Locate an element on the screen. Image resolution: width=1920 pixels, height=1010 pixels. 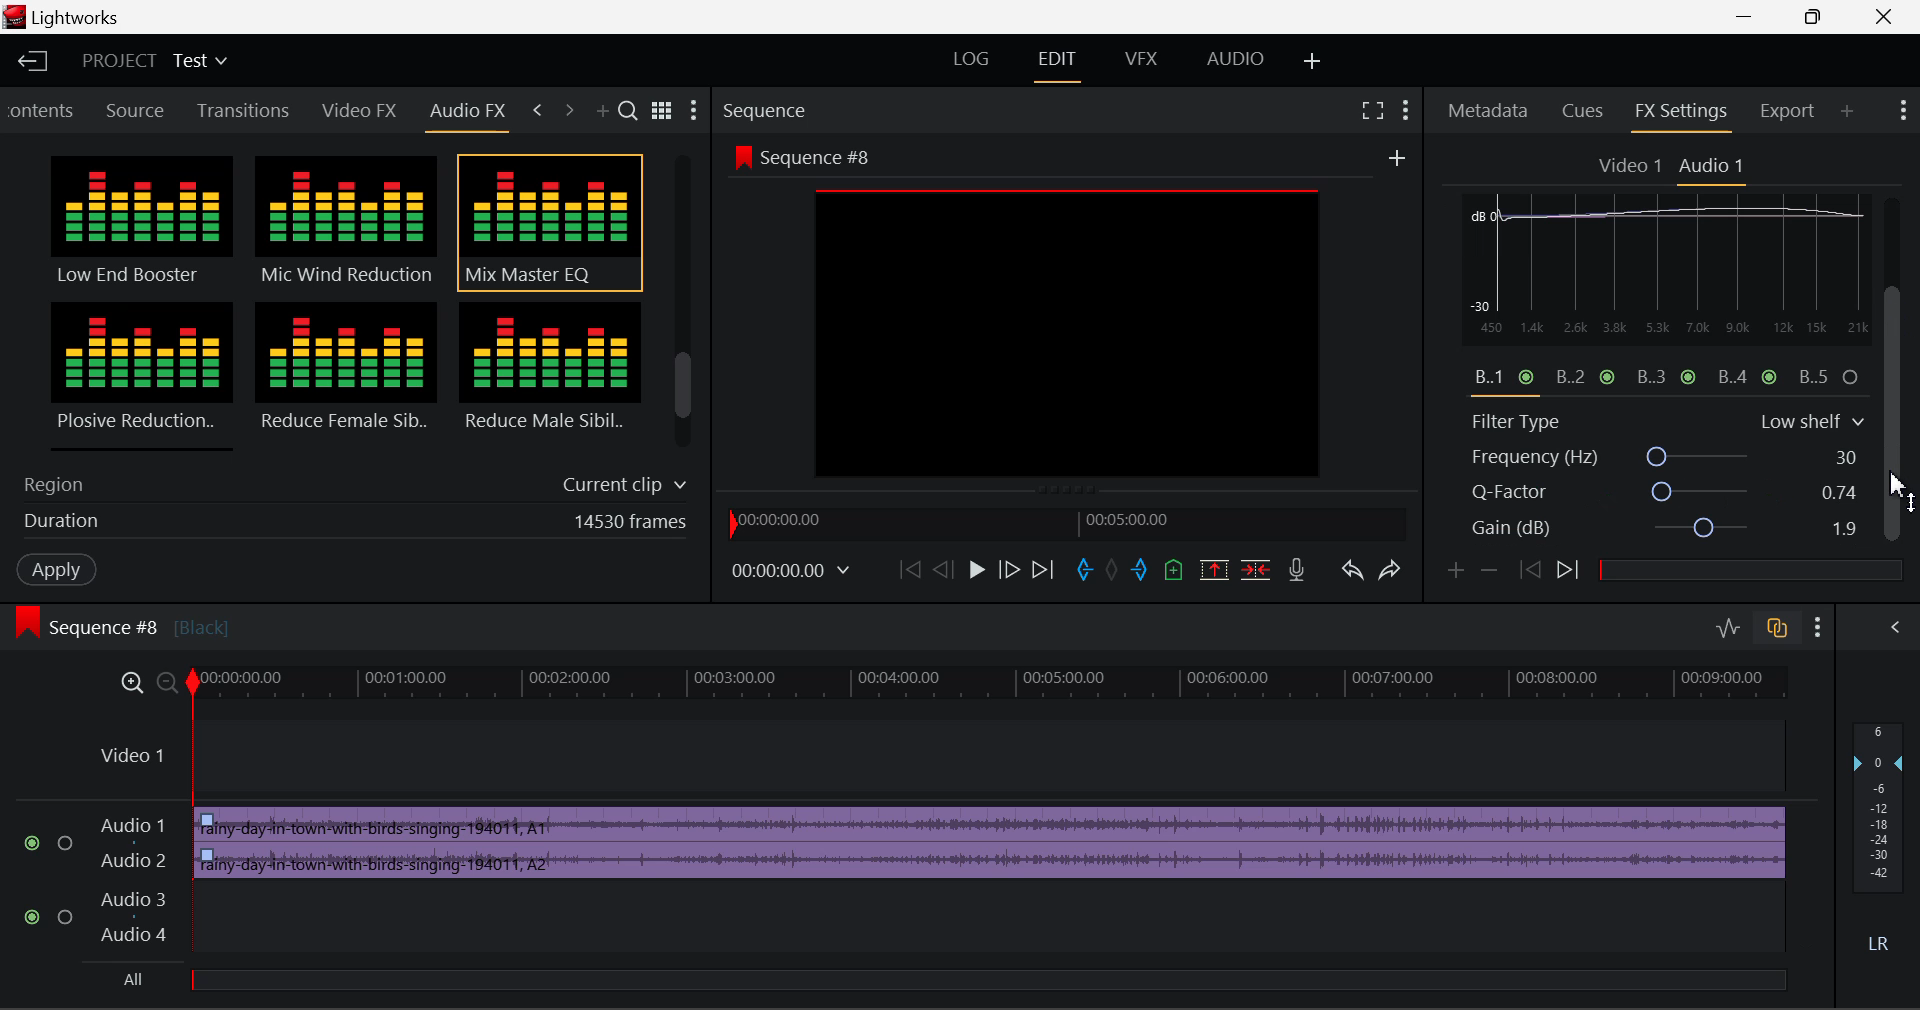
Close is located at coordinates (1874, 17).